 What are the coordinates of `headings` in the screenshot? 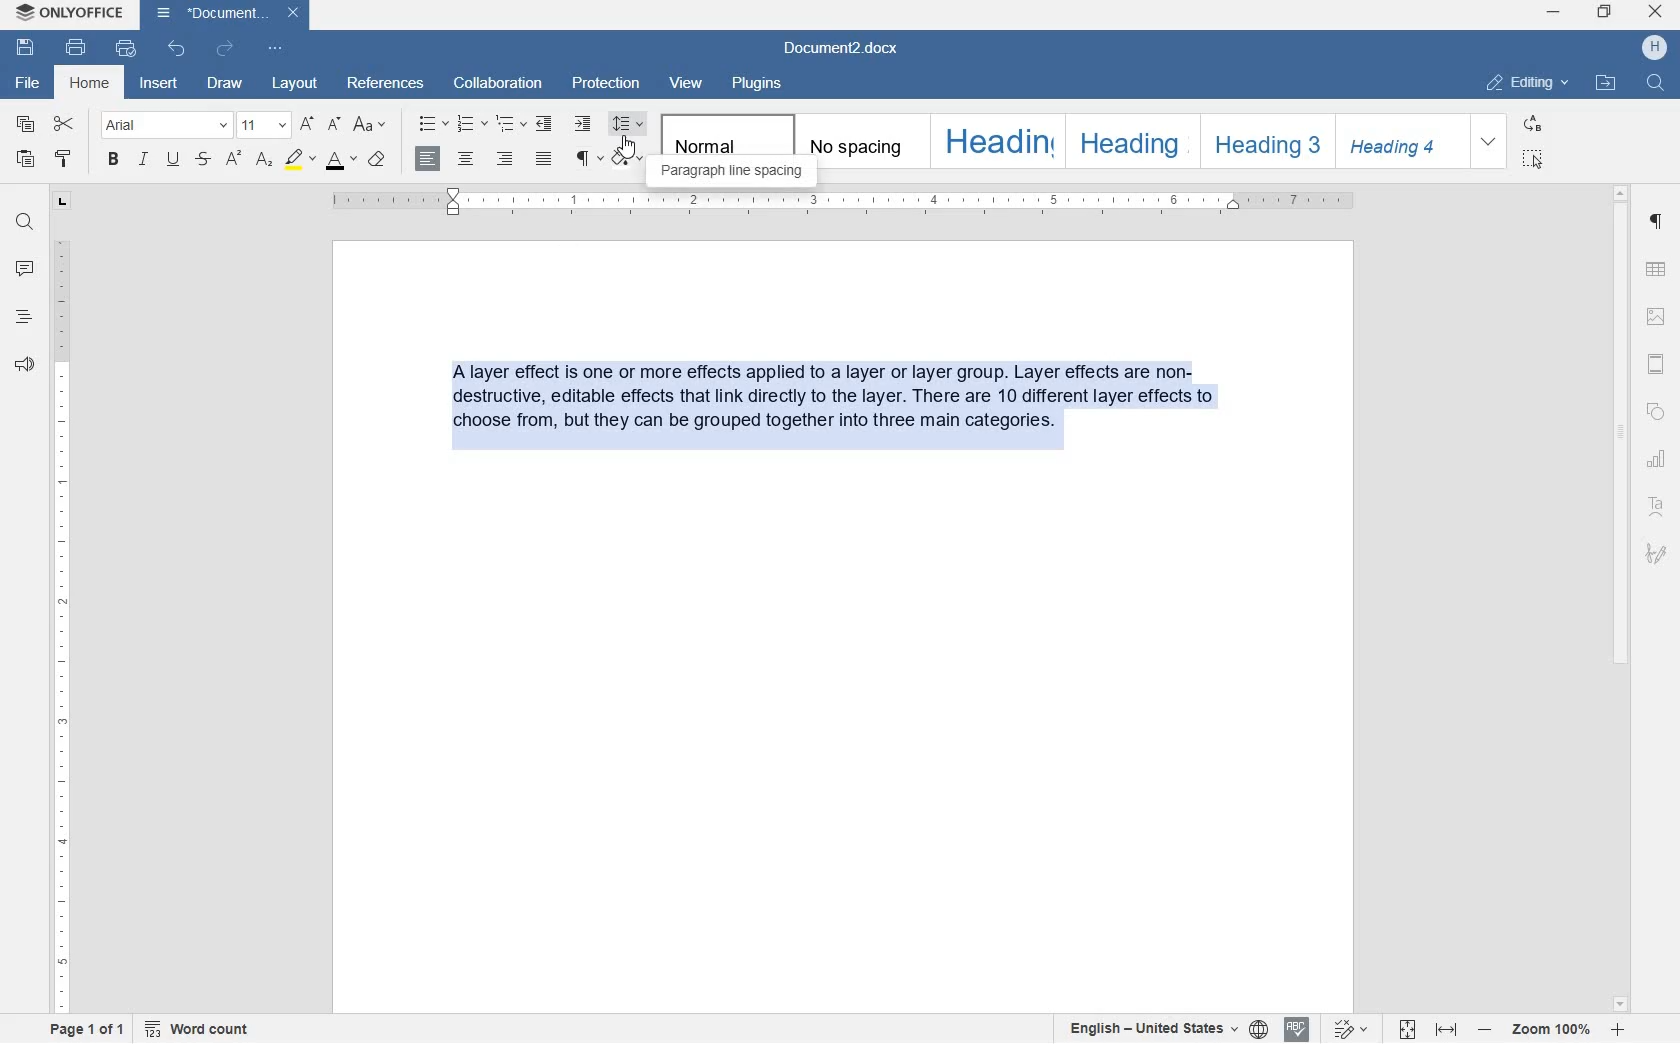 It's located at (24, 319).